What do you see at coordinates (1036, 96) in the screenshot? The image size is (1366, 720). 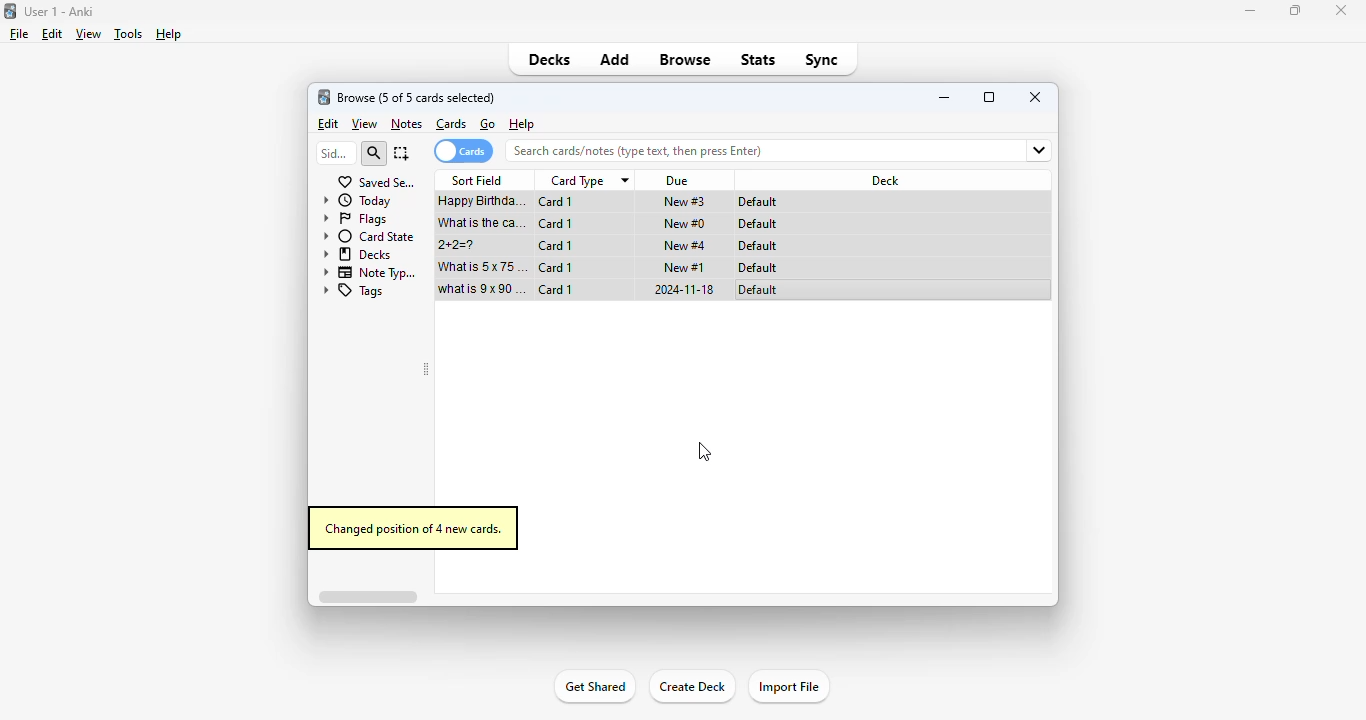 I see `close` at bounding box center [1036, 96].